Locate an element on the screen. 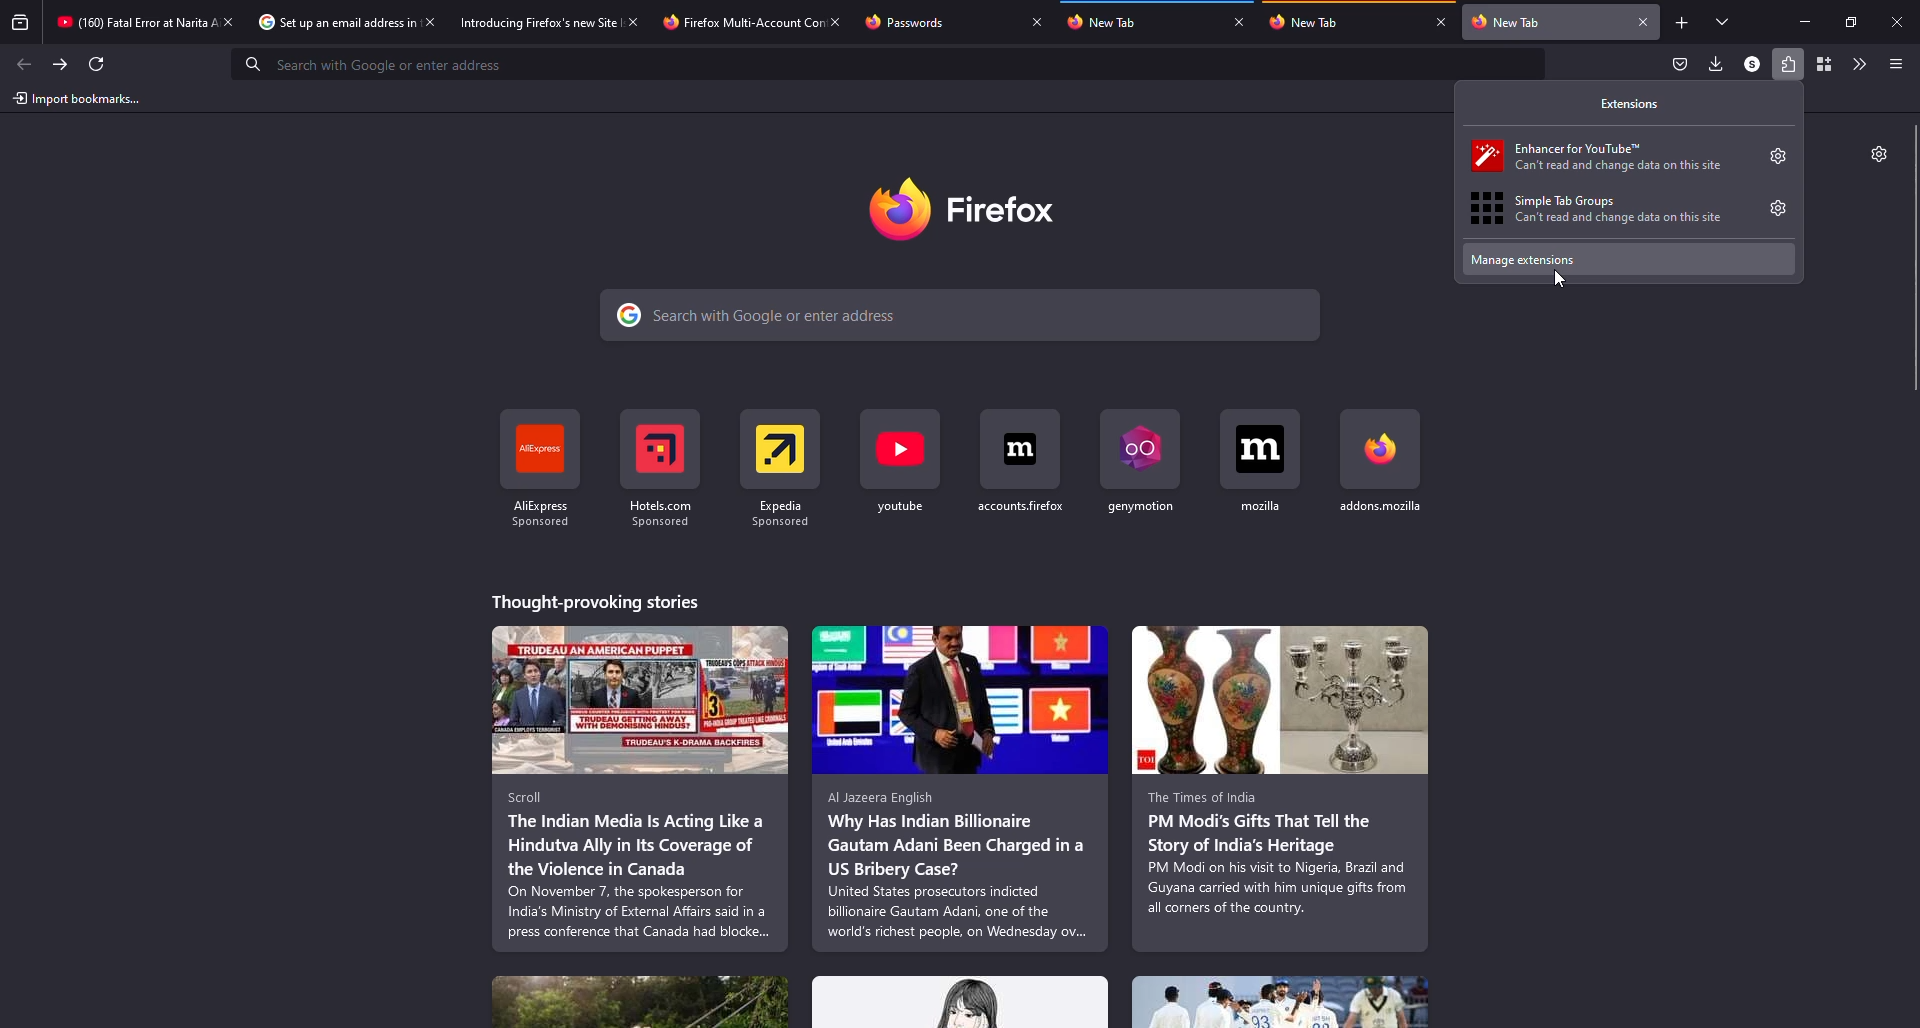 Image resolution: width=1920 pixels, height=1028 pixels. shortcut is located at coordinates (792, 465).